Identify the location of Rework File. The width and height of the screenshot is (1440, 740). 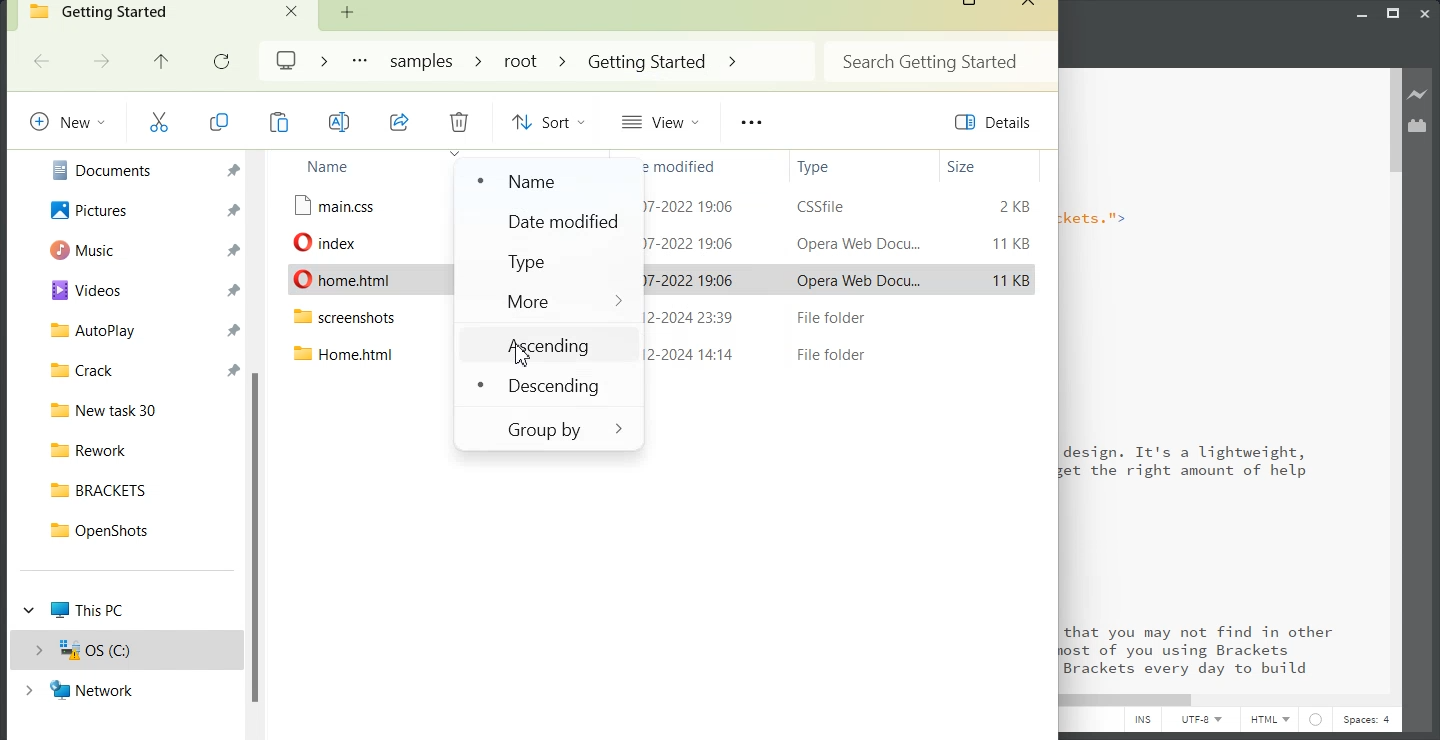
(138, 450).